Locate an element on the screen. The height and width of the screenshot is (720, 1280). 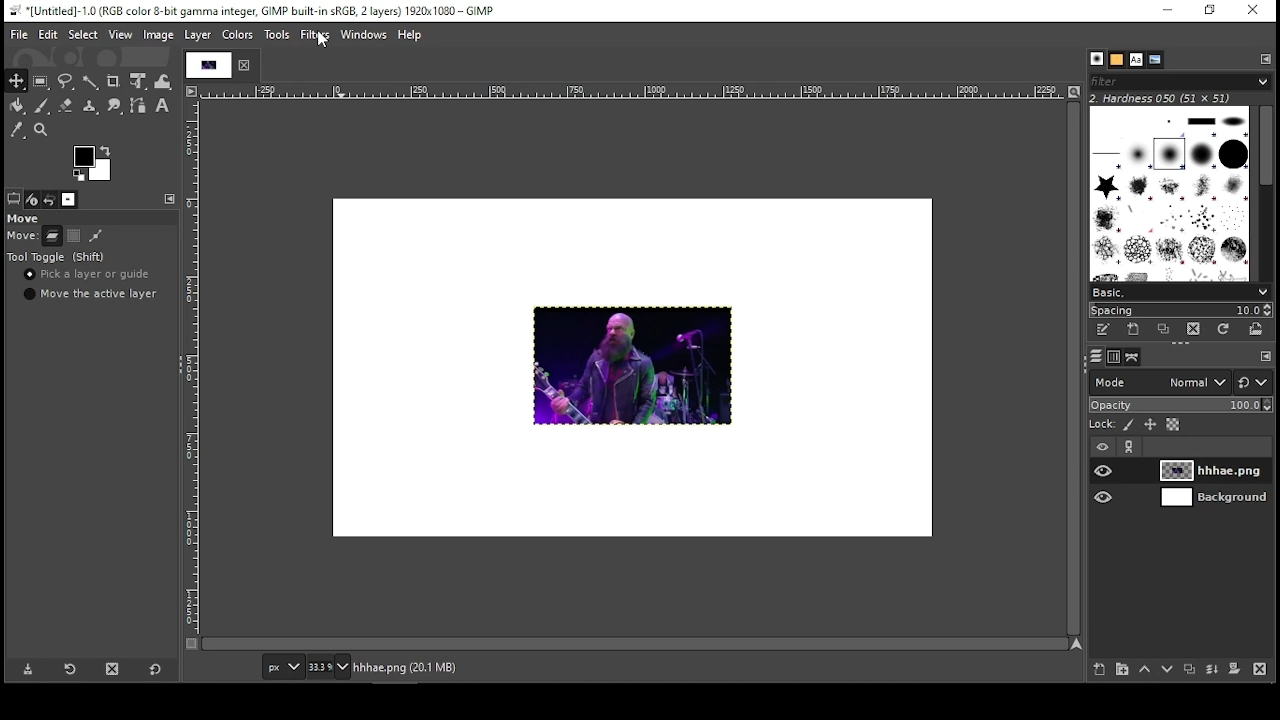
save tool preset is located at coordinates (28, 669).